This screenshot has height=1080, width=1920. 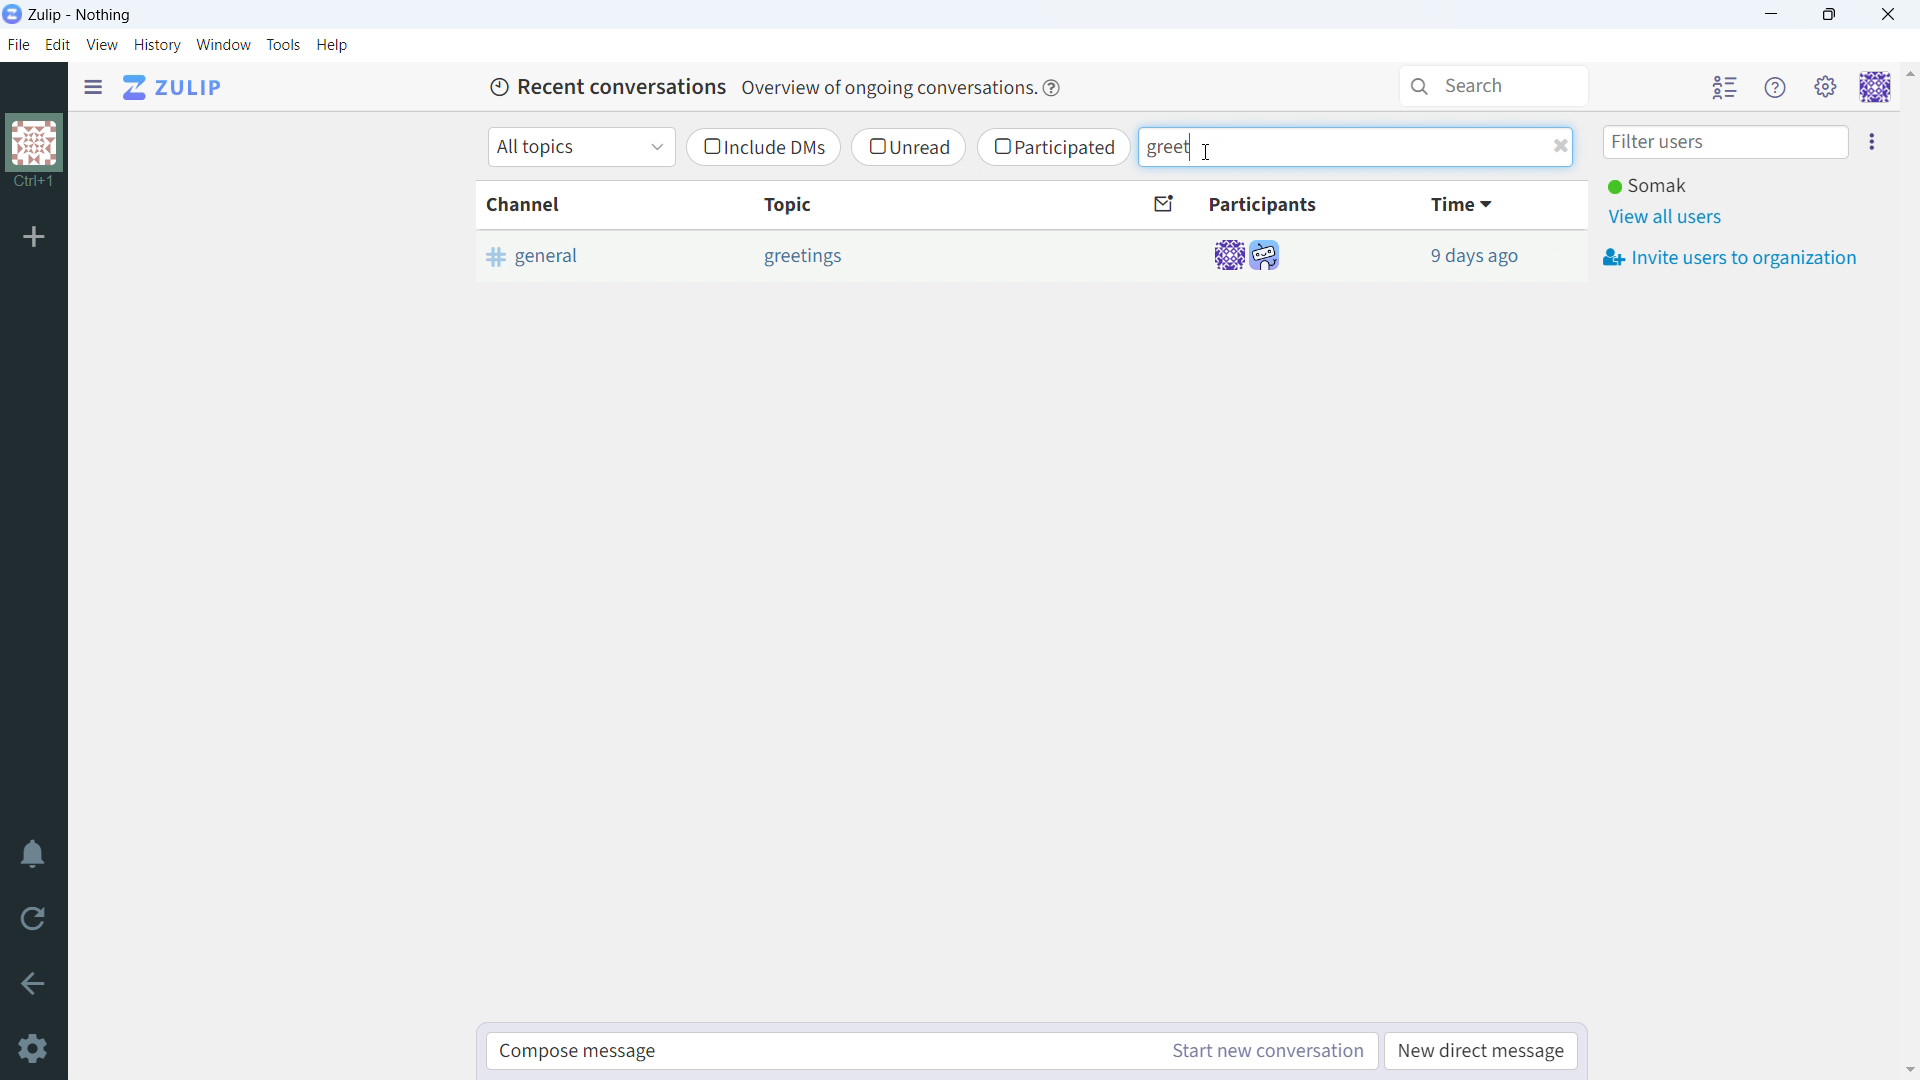 What do you see at coordinates (762, 148) in the screenshot?
I see `include dms` at bounding box center [762, 148].